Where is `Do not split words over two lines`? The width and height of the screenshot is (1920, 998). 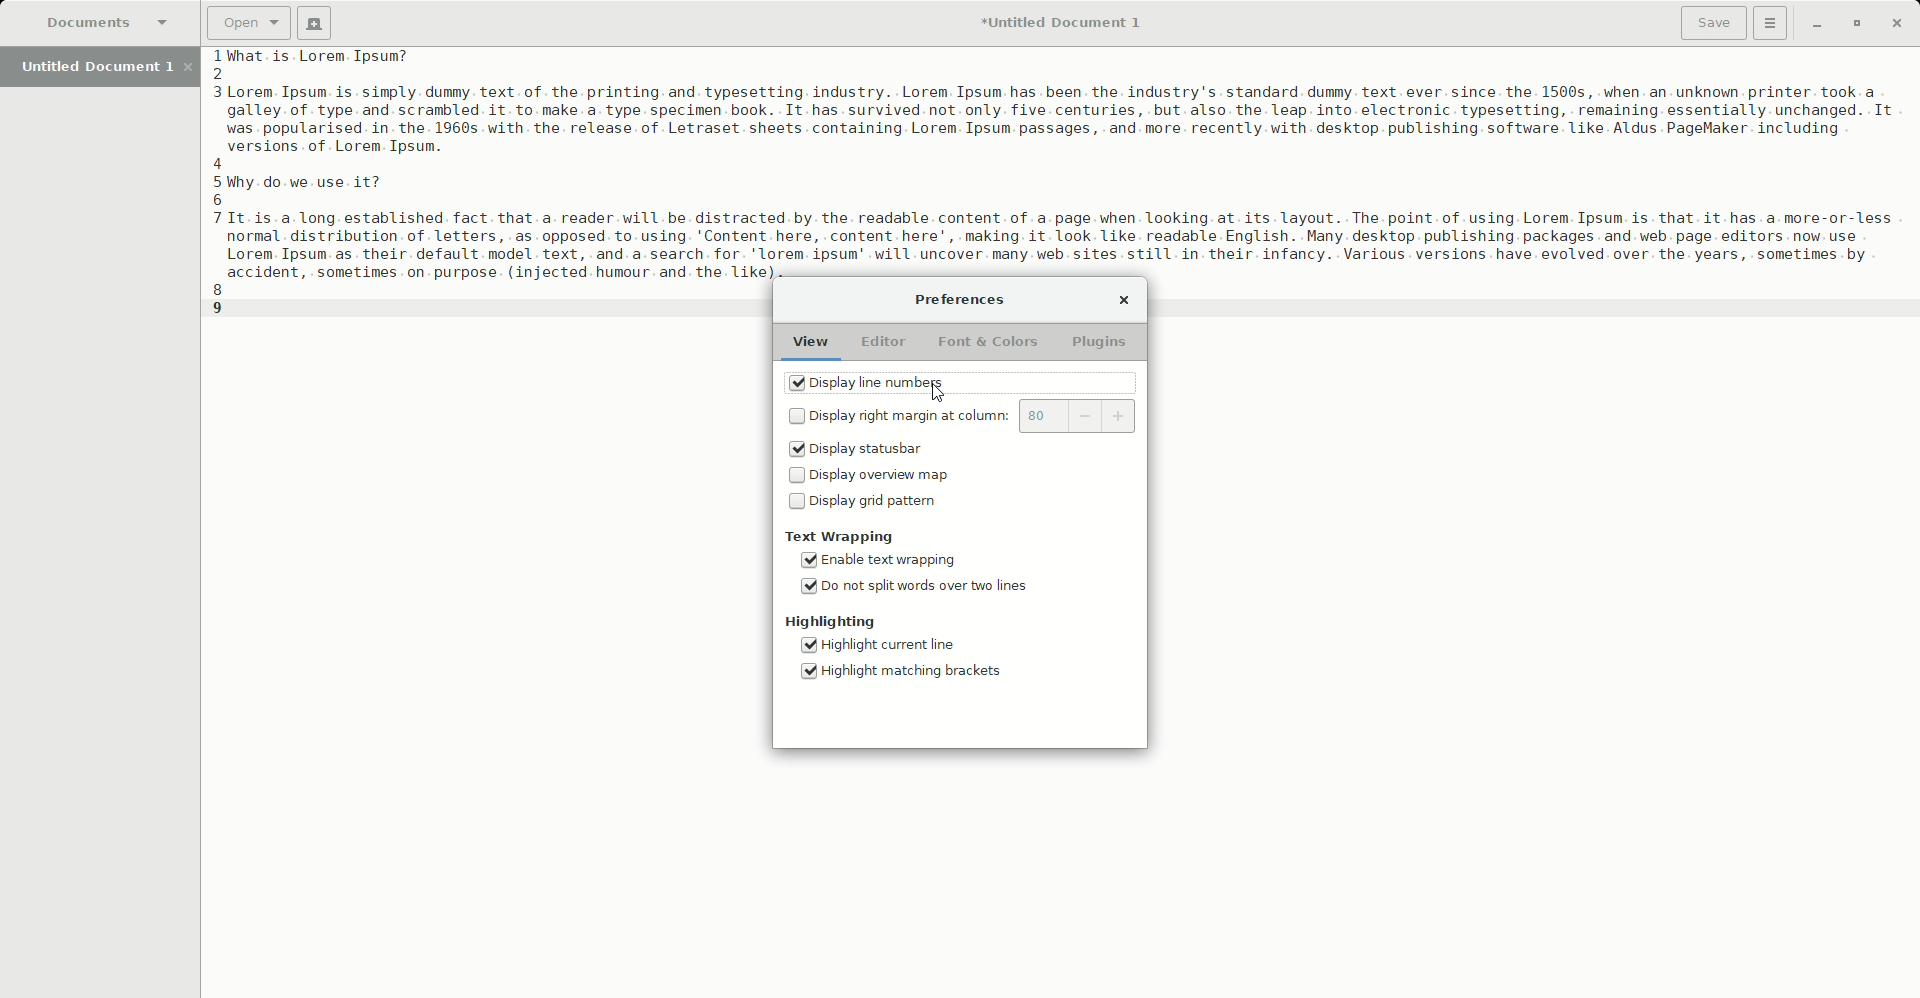
Do not split words over two lines is located at coordinates (914, 591).